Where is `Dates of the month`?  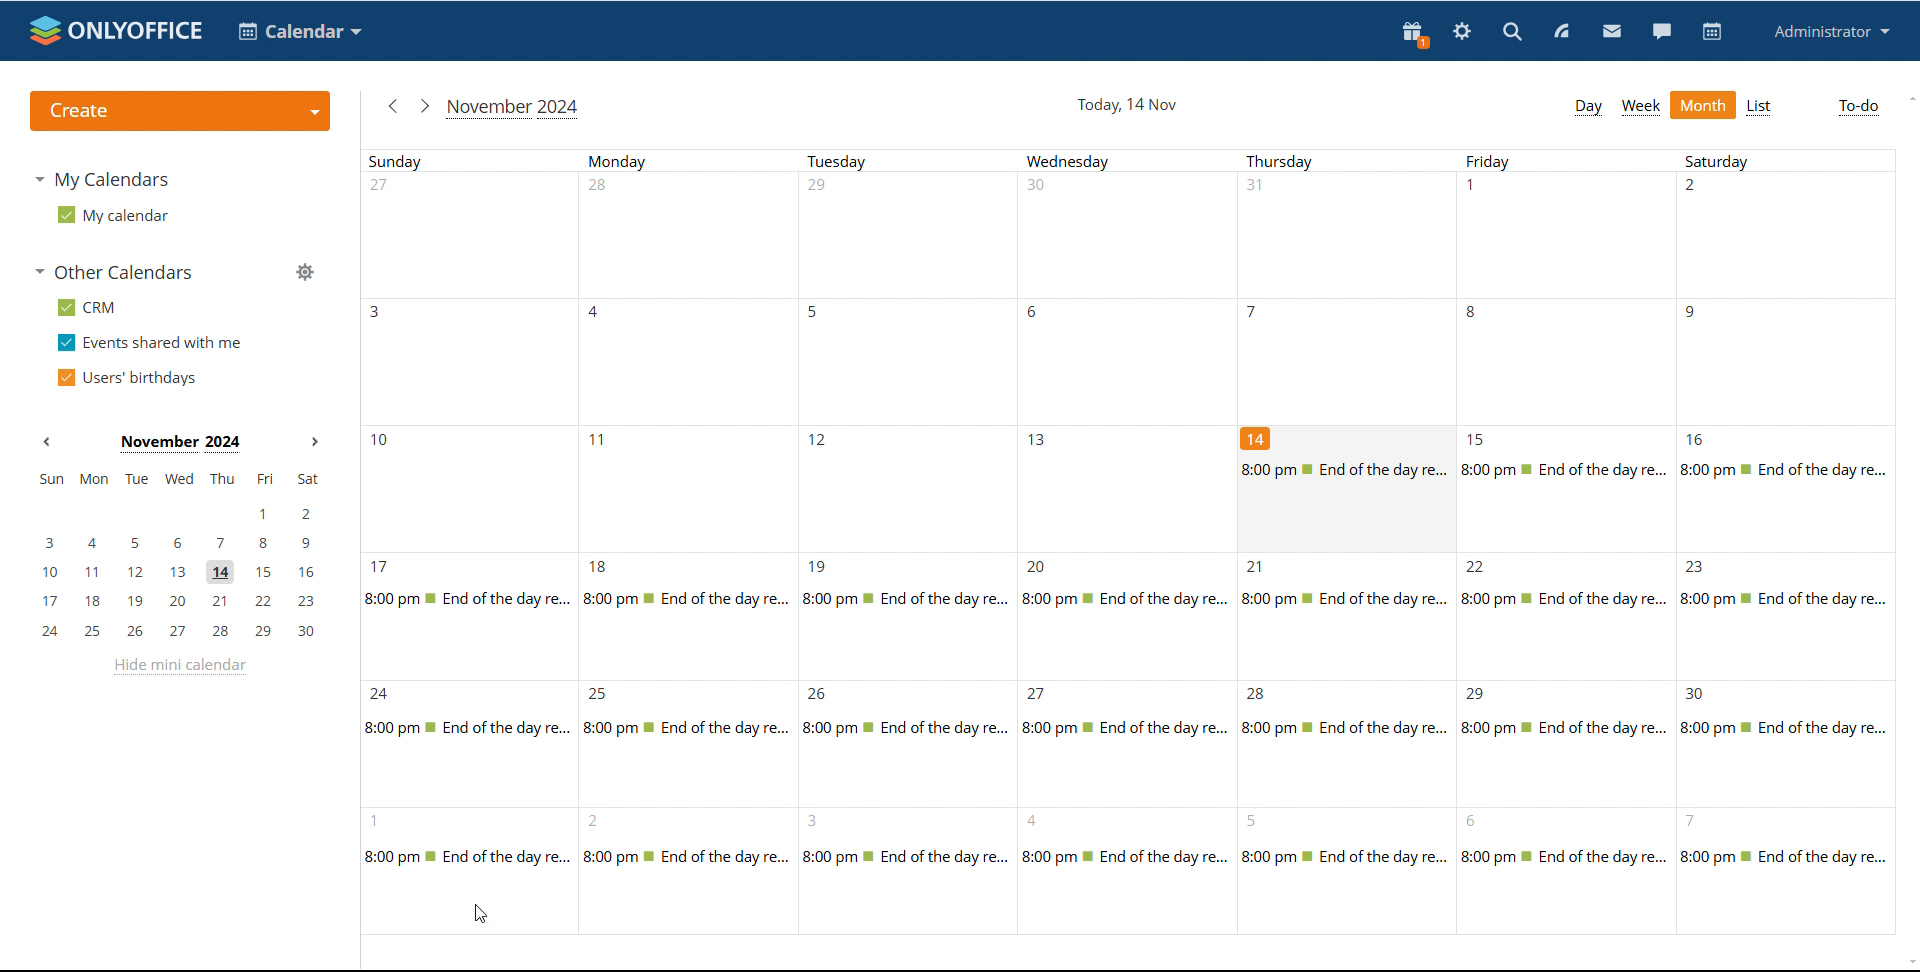 Dates of the month is located at coordinates (1144, 357).